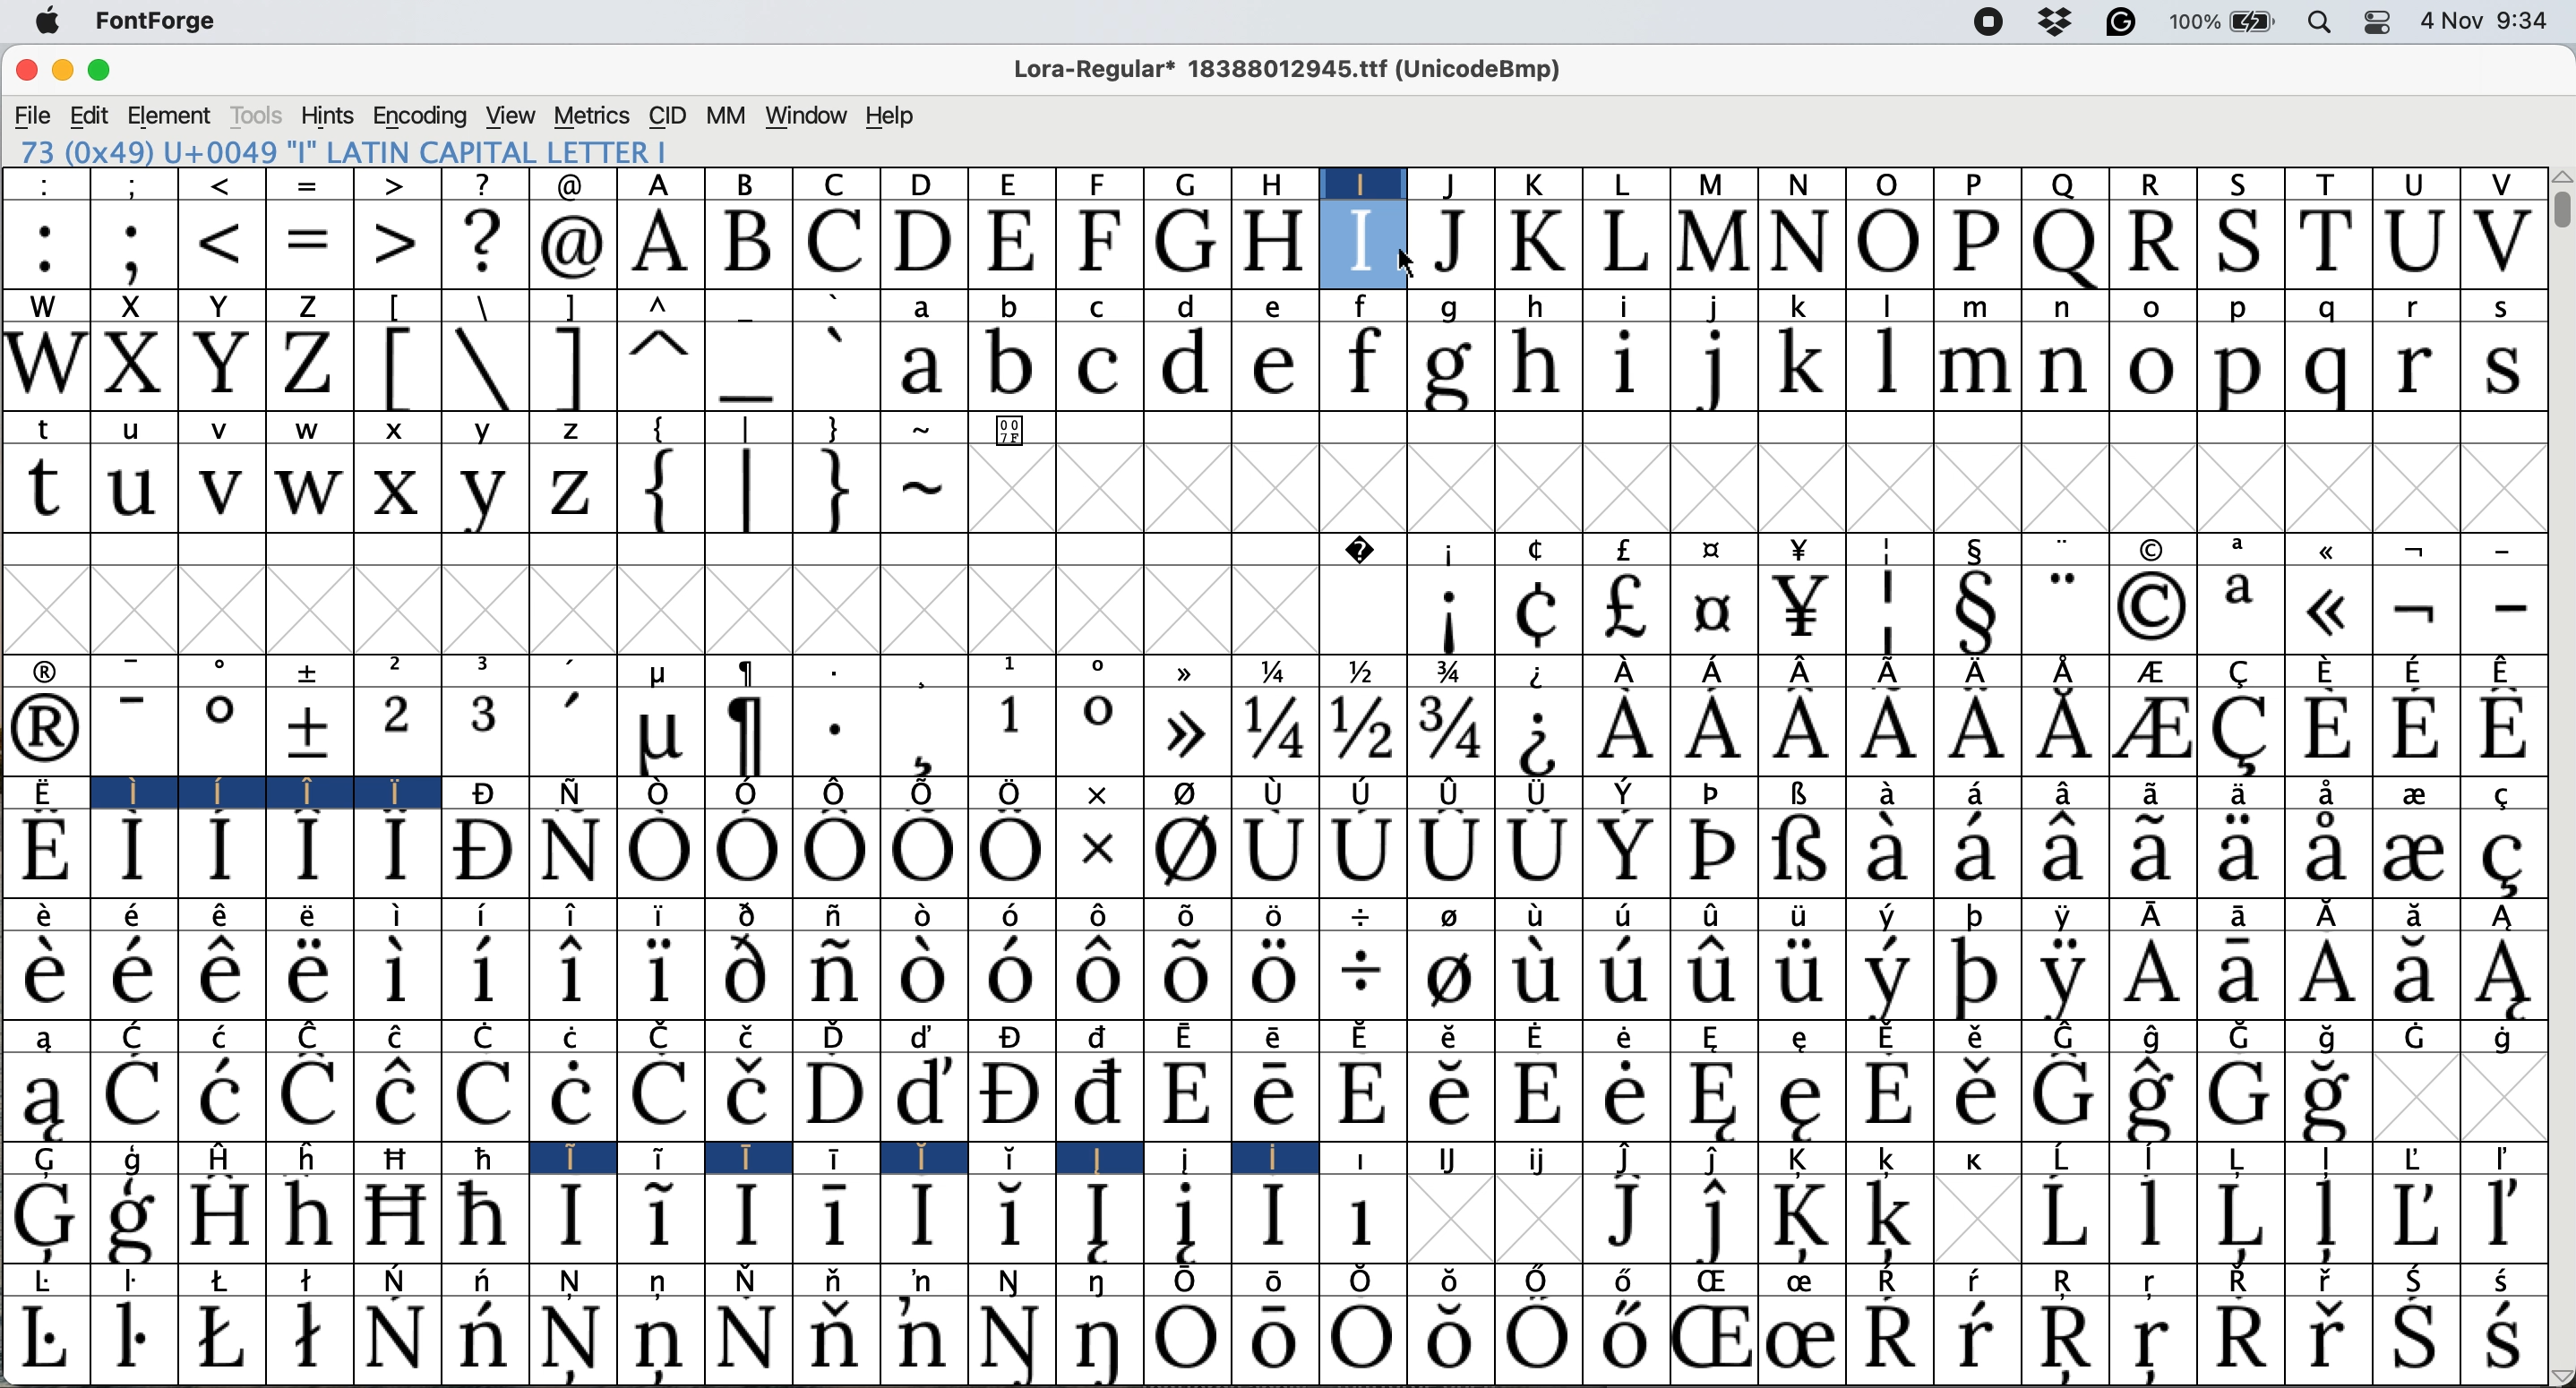  I want to click on Symbol, so click(751, 1035).